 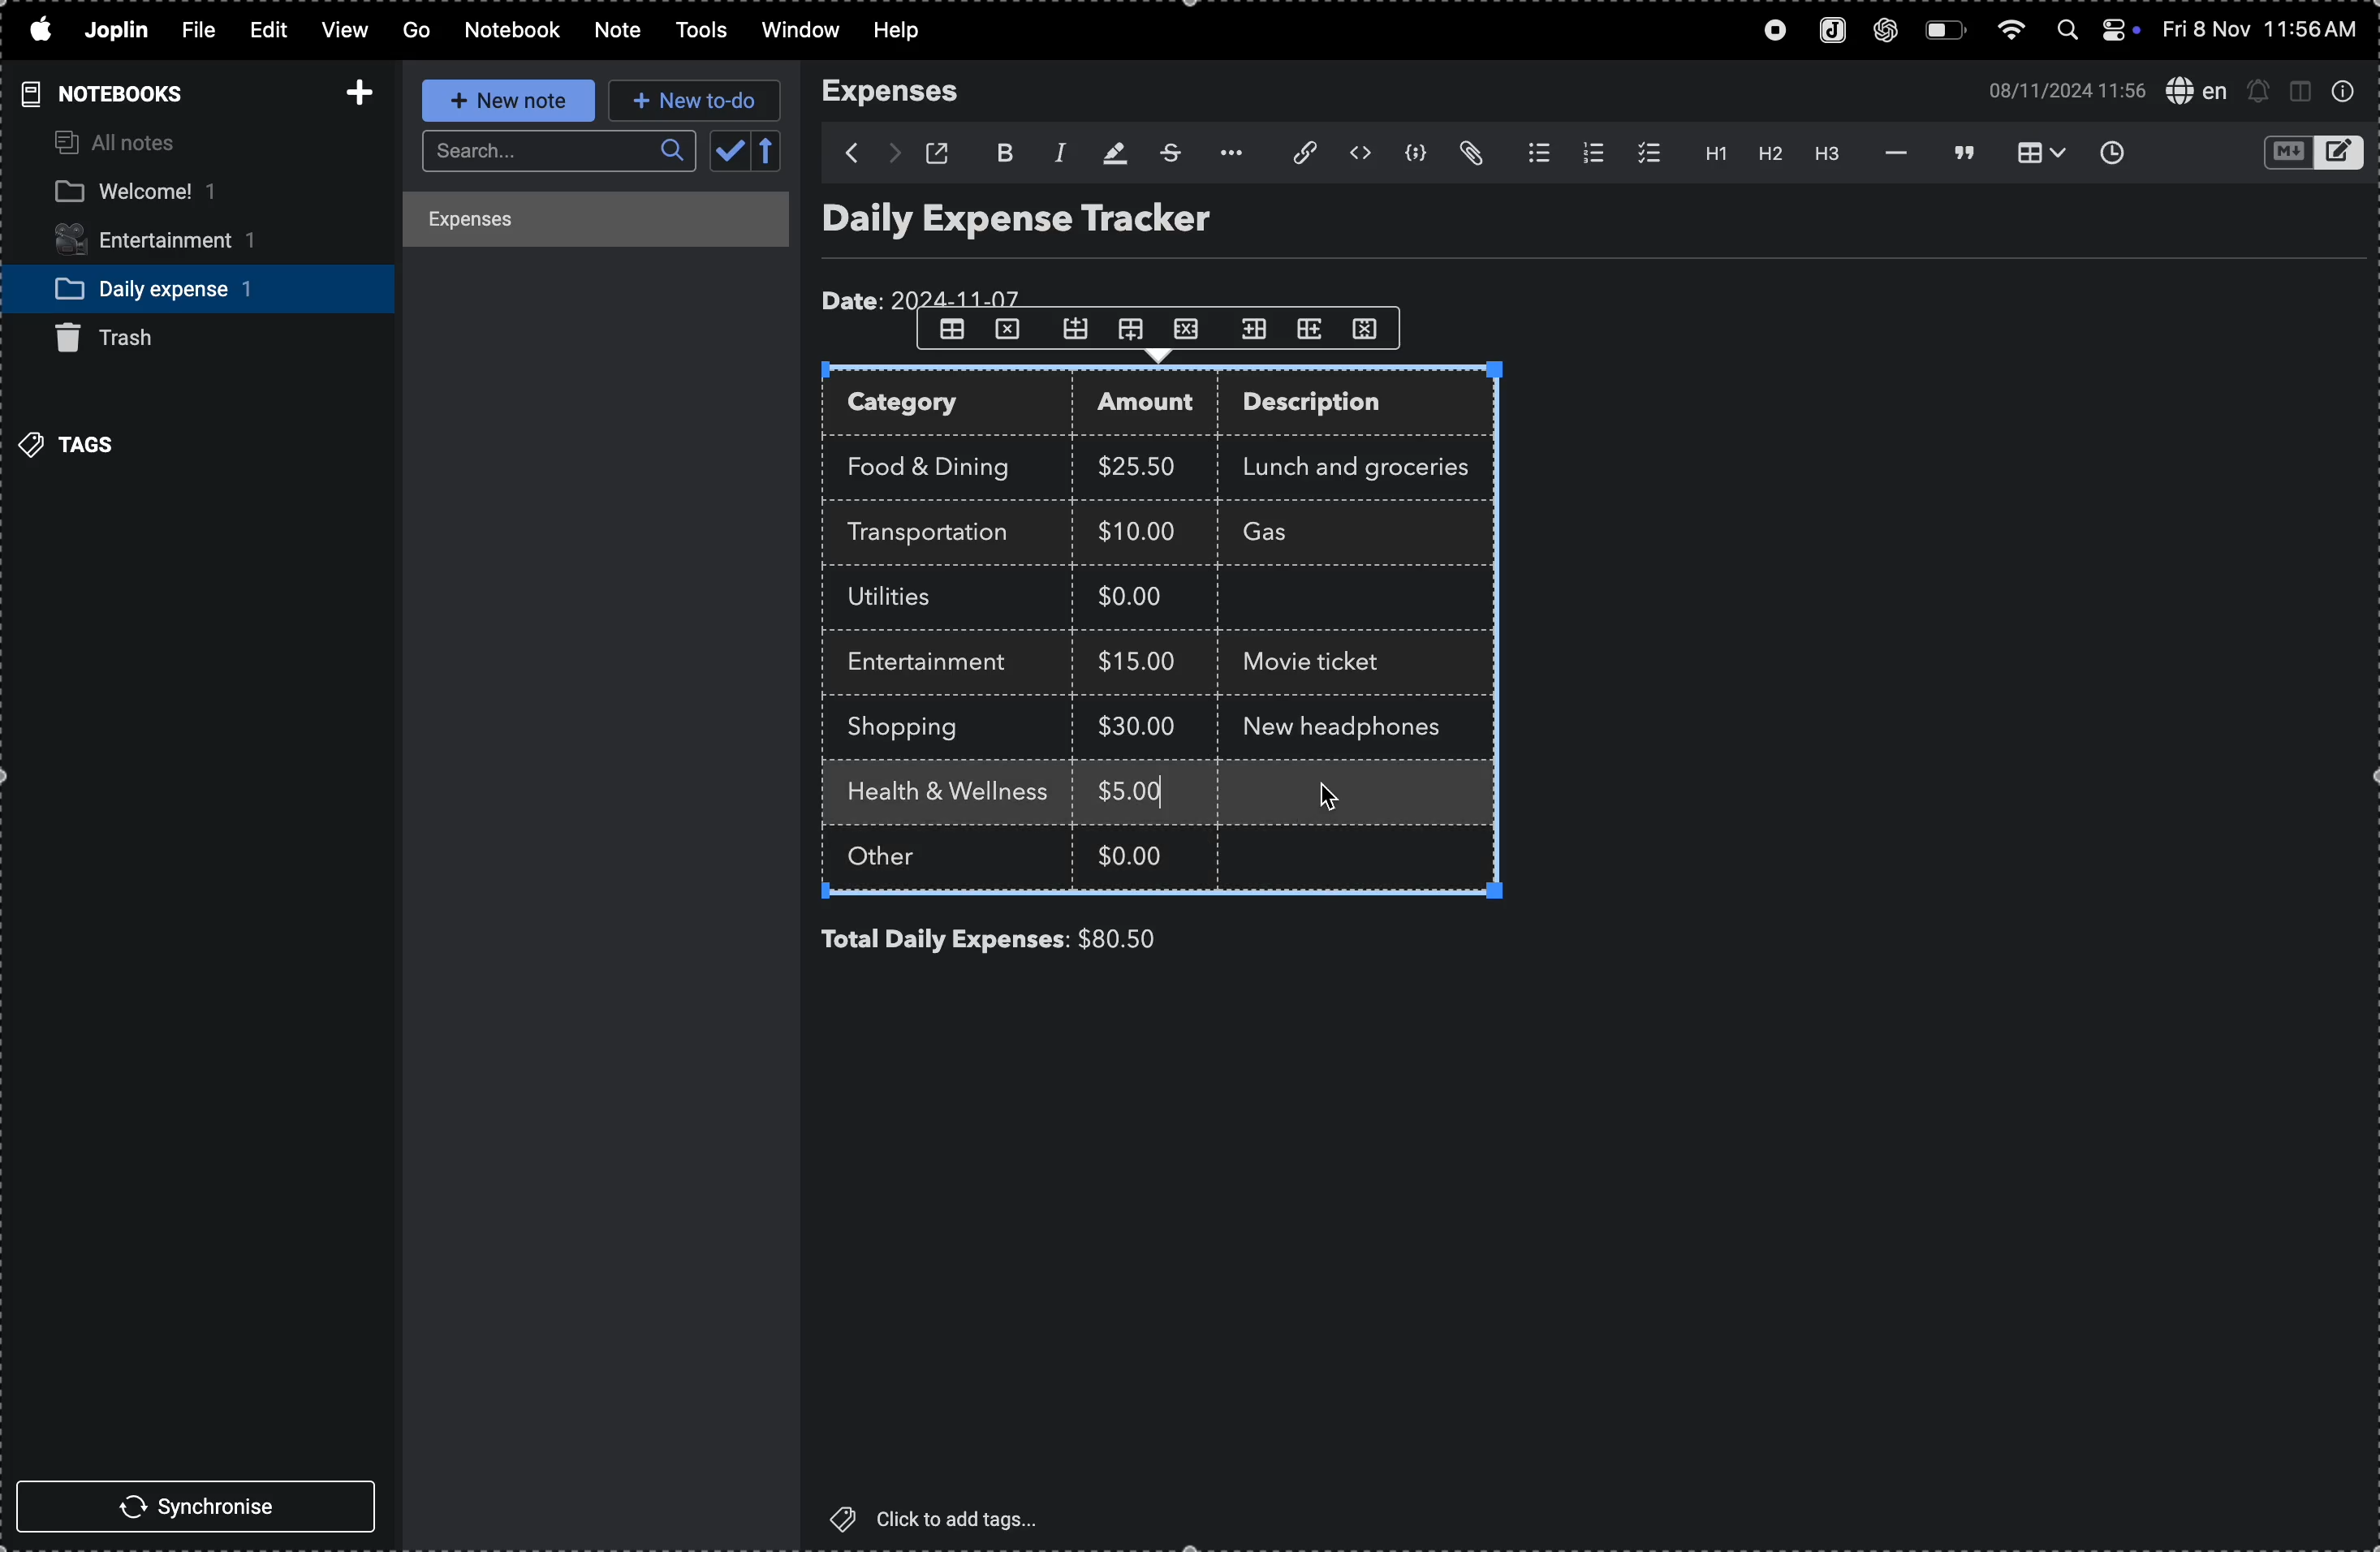 I want to click on other, so click(x=906, y=860).